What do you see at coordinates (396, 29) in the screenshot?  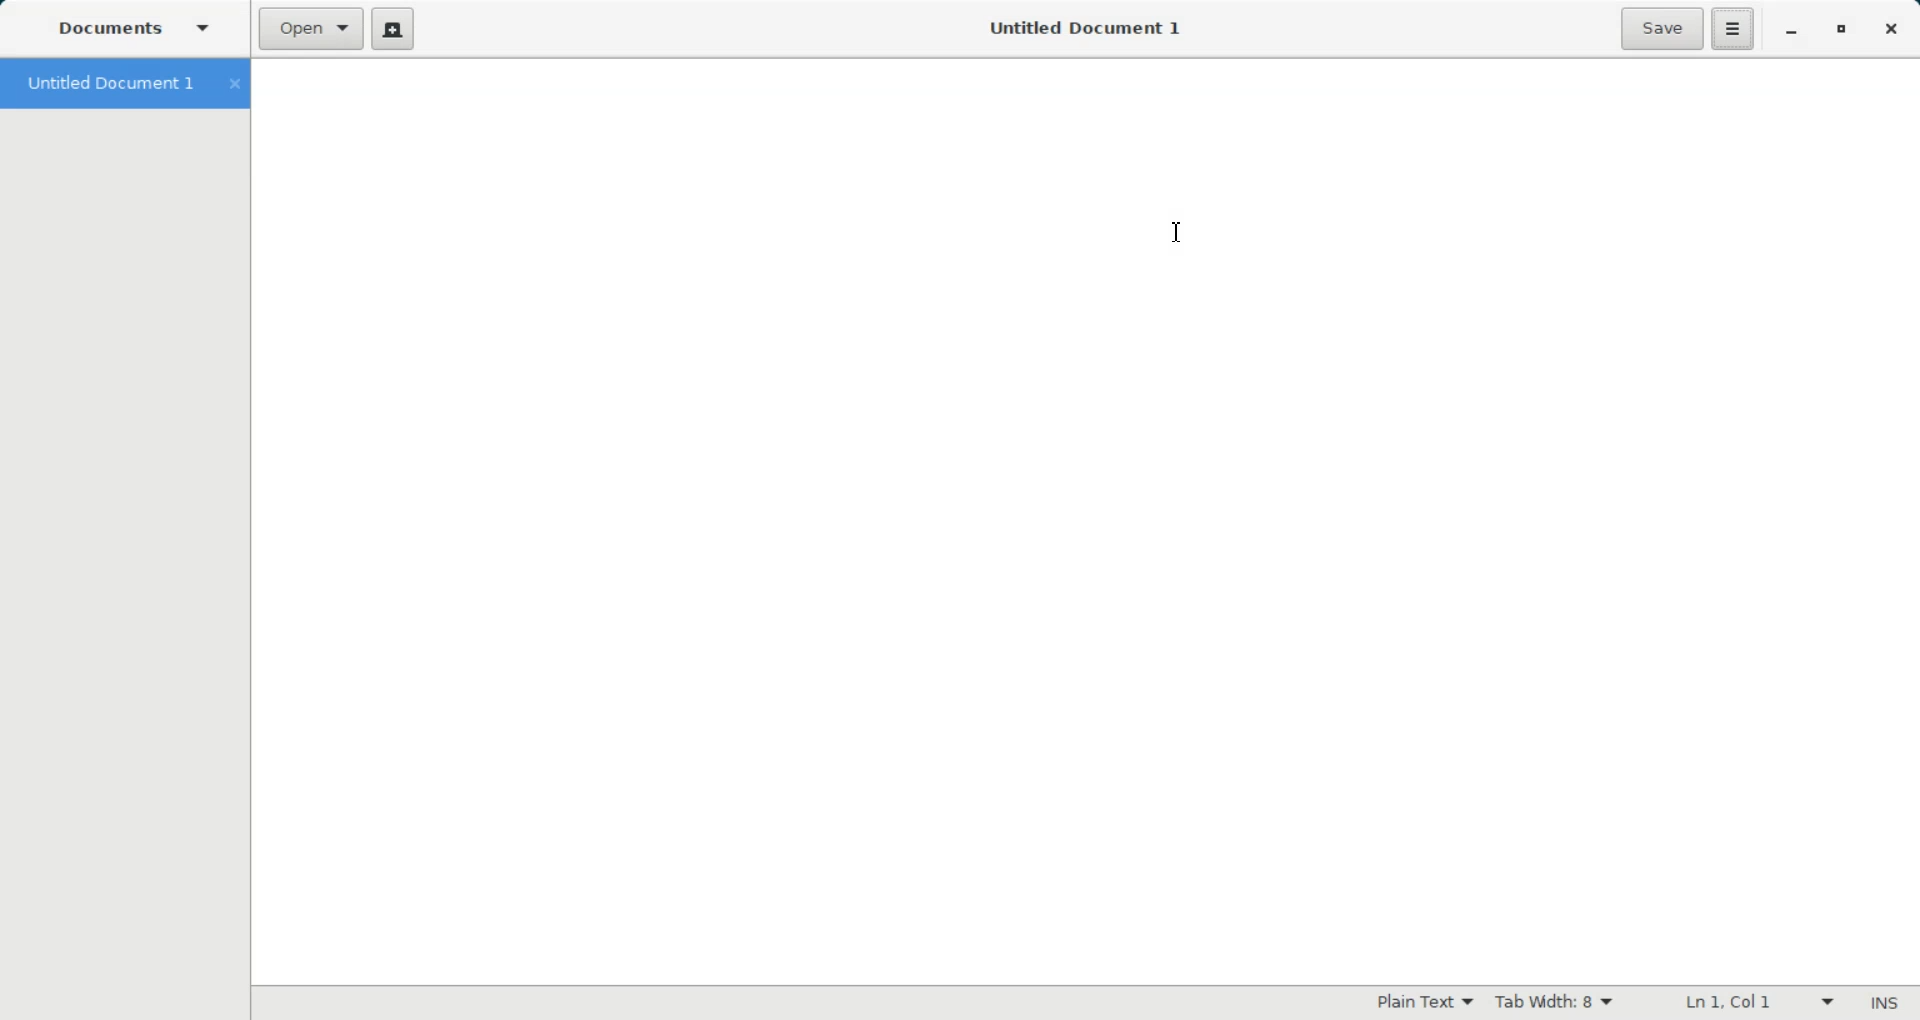 I see `Create a document` at bounding box center [396, 29].